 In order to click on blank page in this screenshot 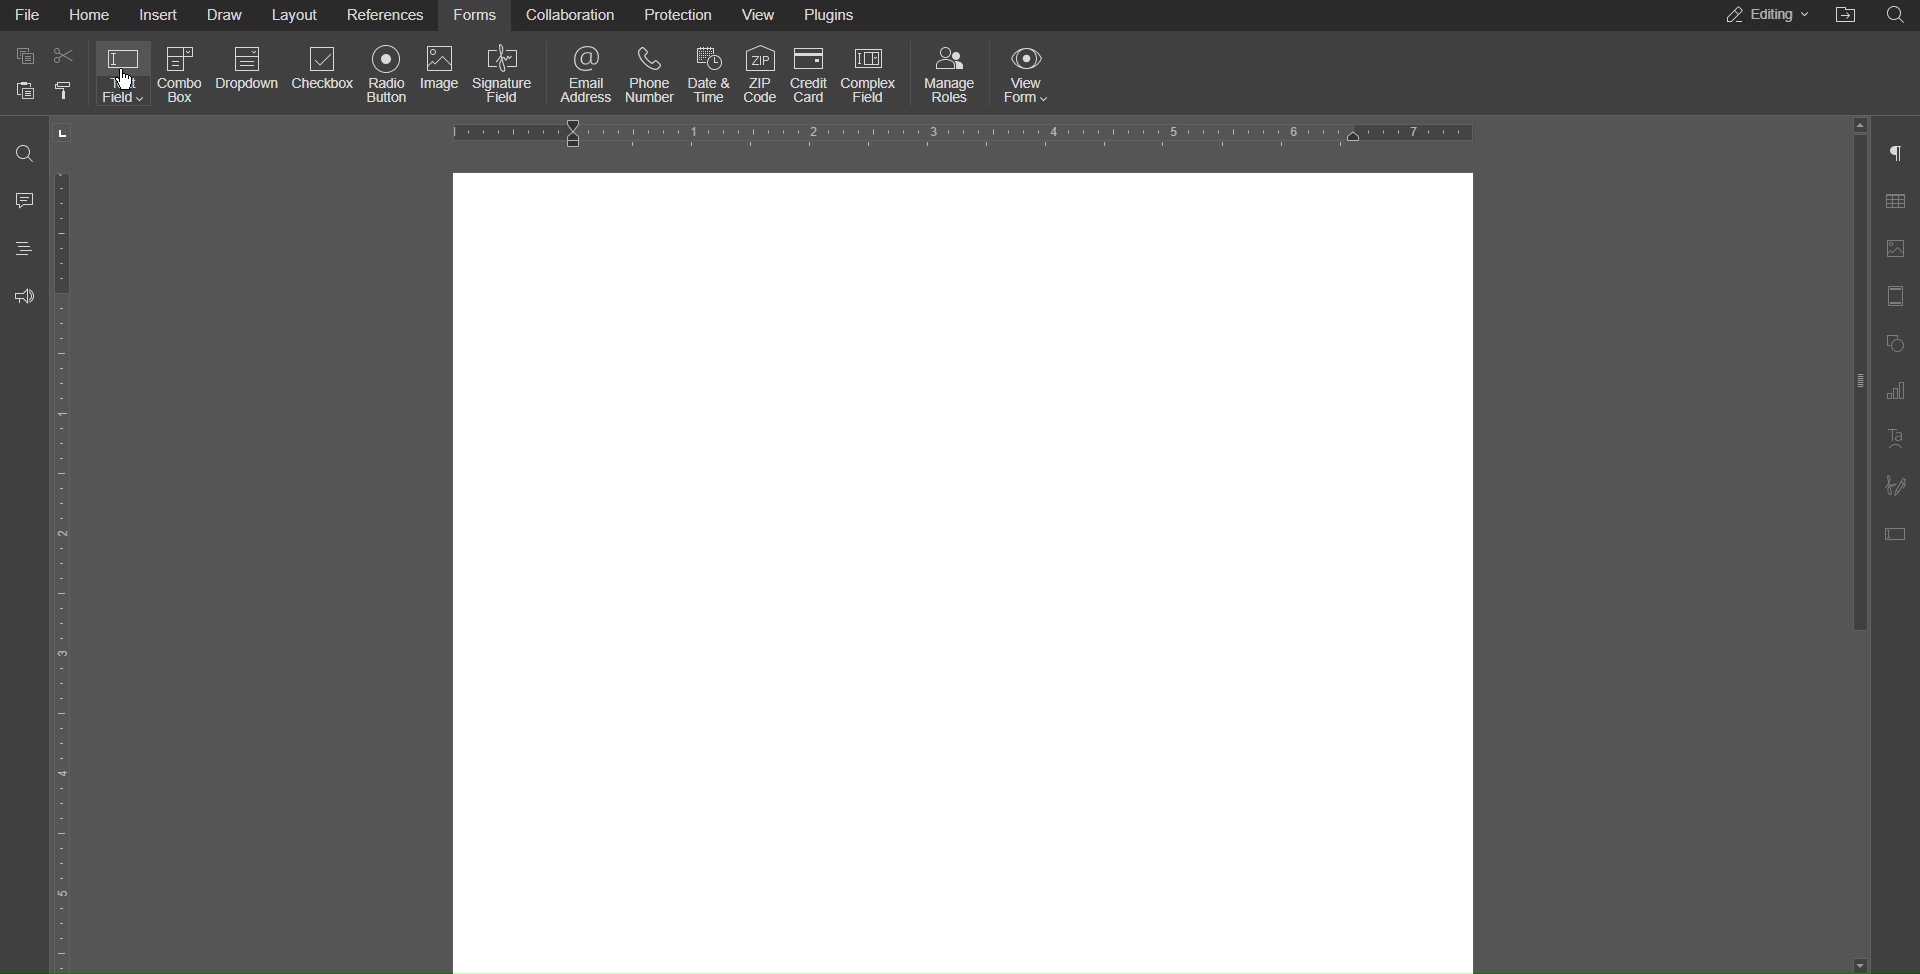, I will do `click(964, 568)`.